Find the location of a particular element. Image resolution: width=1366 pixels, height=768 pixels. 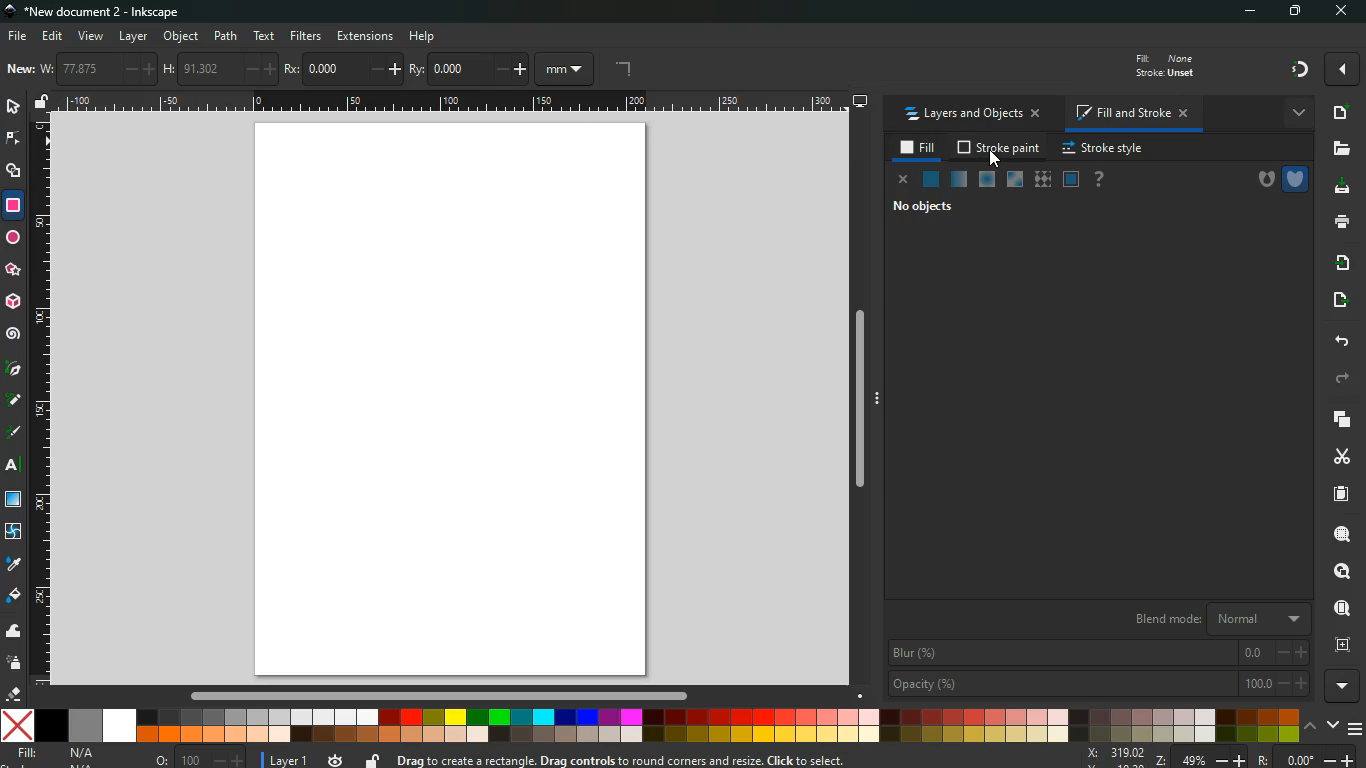

search is located at coordinates (1341, 530).